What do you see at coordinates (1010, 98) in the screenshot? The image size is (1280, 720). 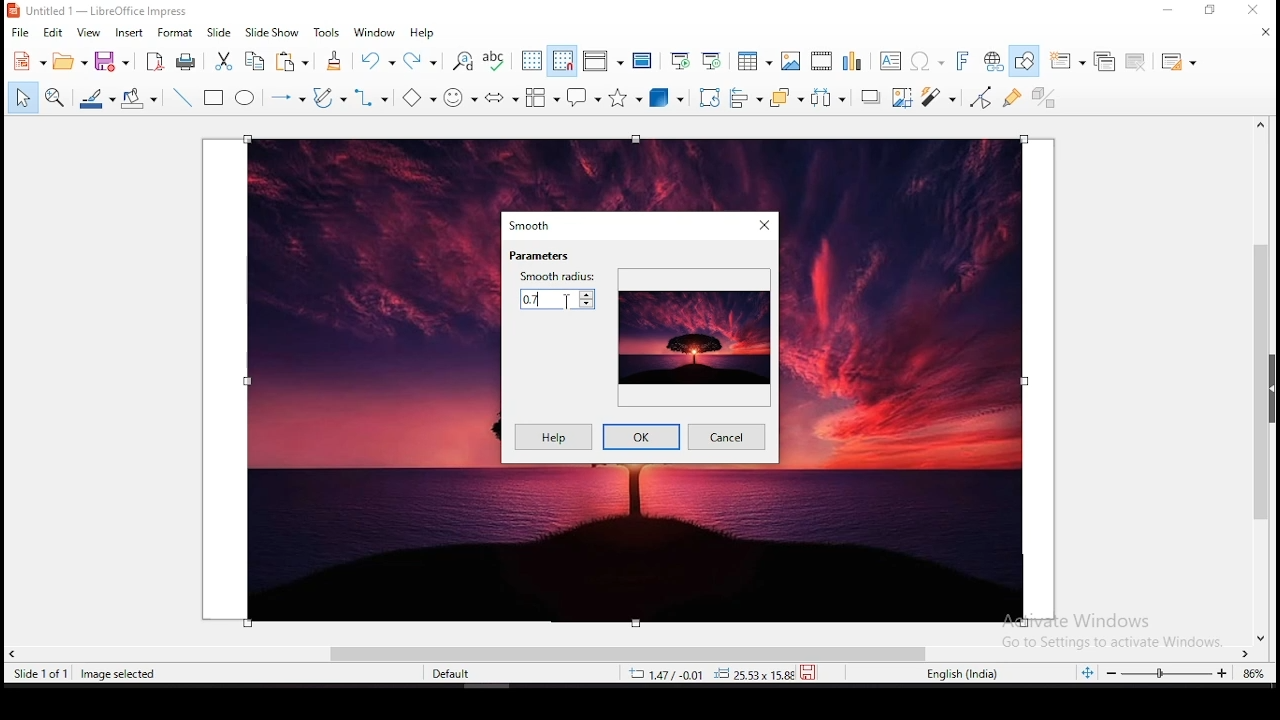 I see `show gluepoints functions` at bounding box center [1010, 98].